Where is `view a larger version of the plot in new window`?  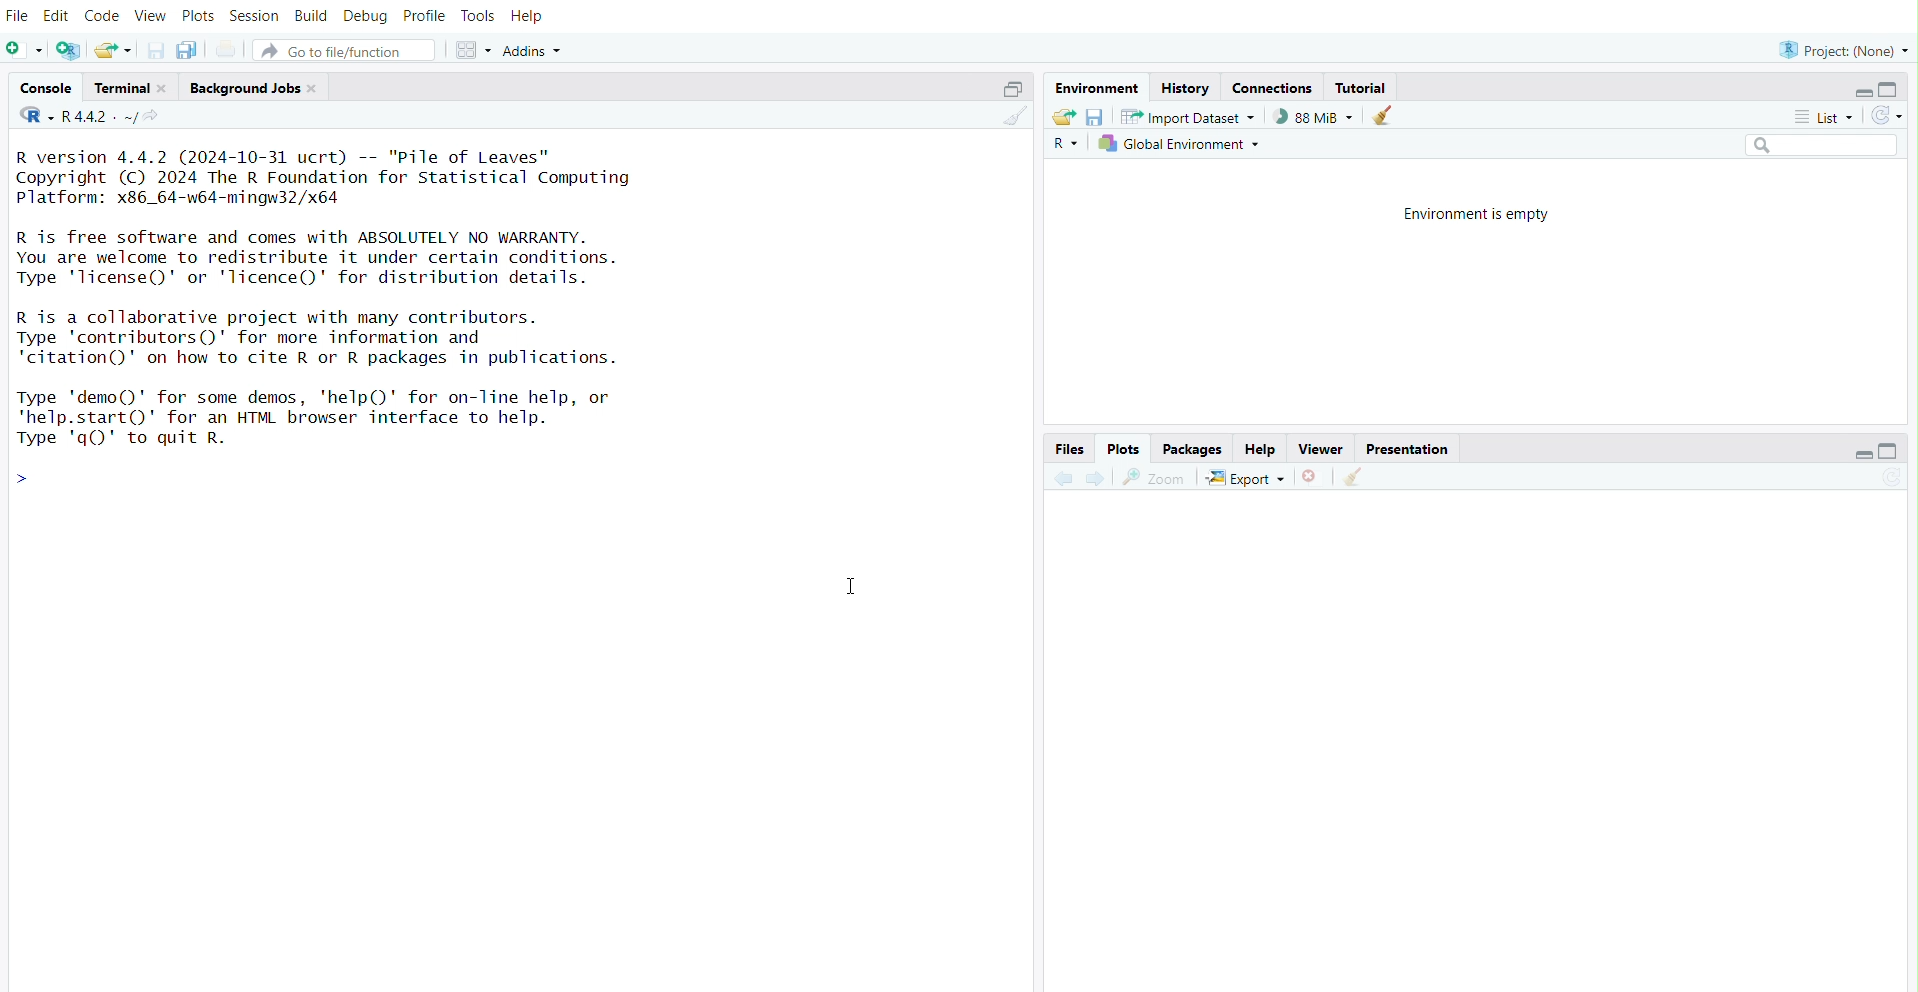
view a larger version of the plot in new window is located at coordinates (1152, 477).